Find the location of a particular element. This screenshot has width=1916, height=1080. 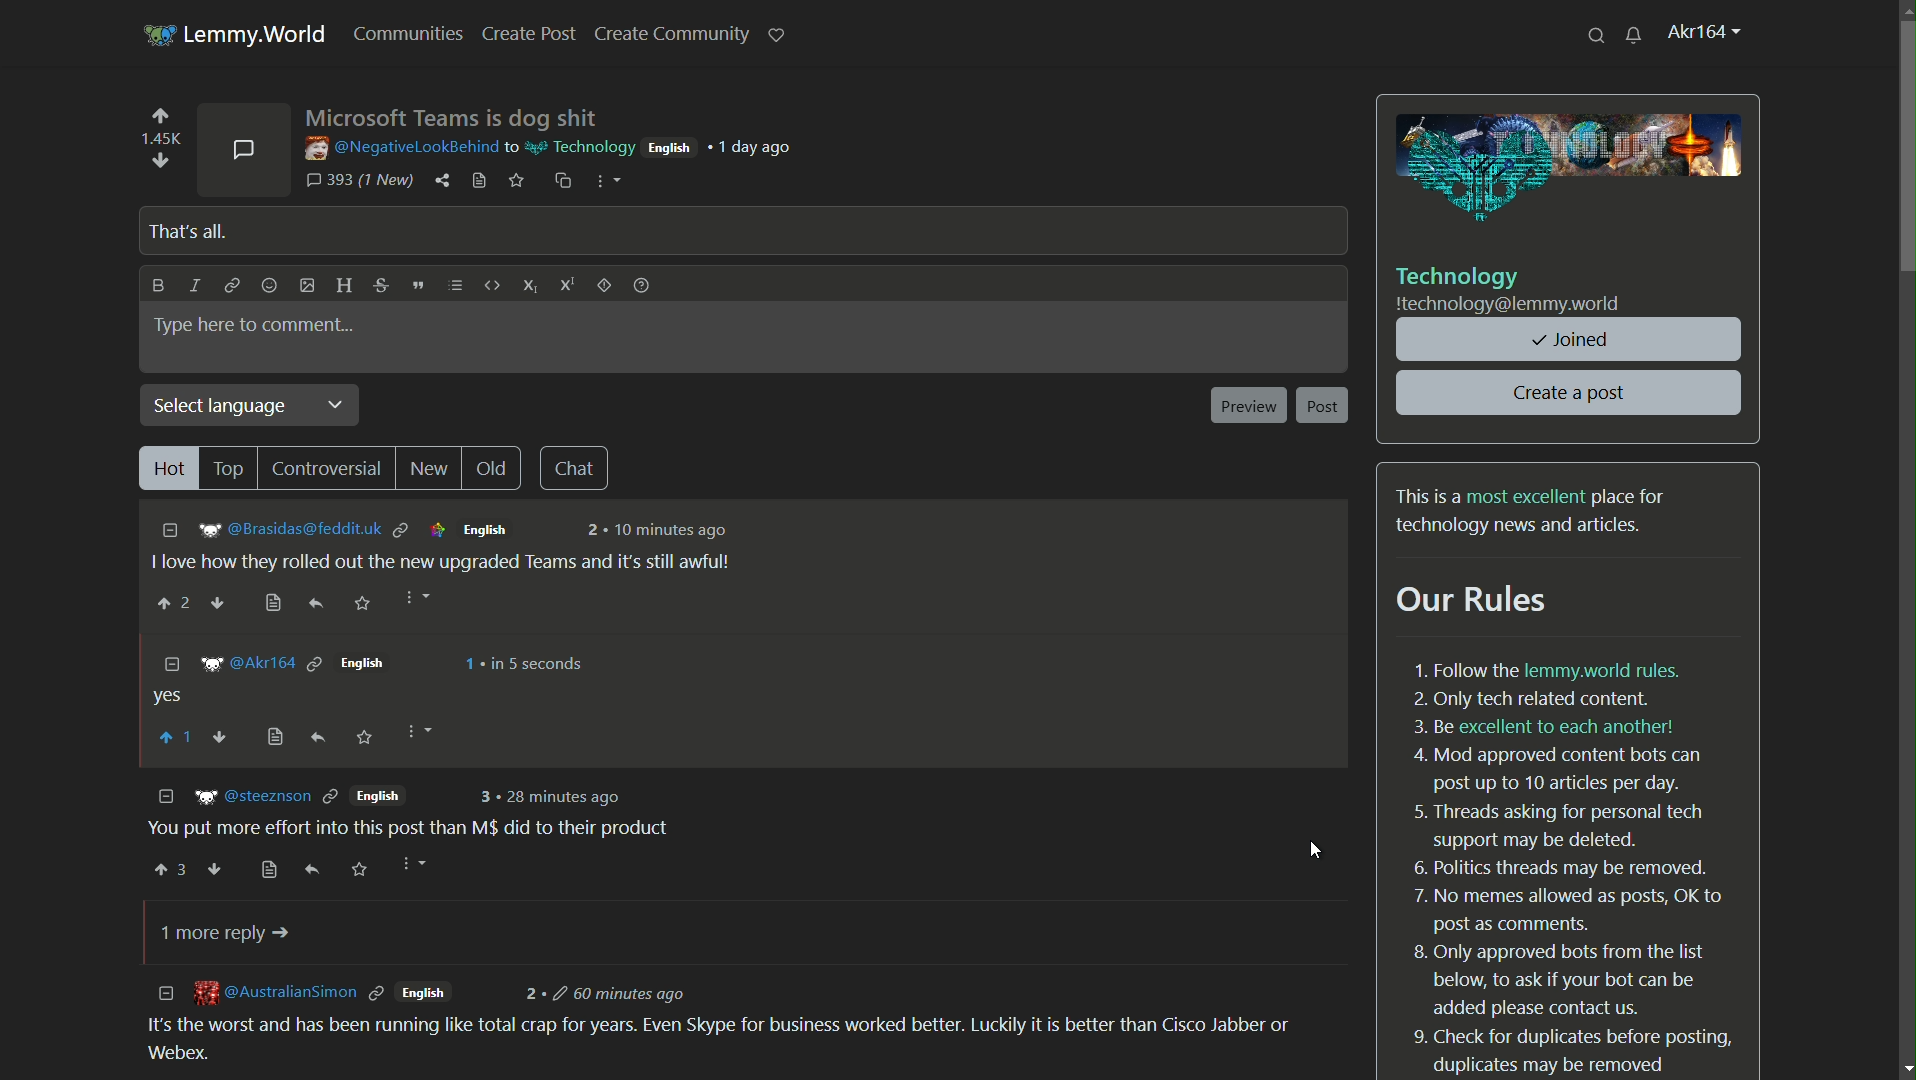

downvote is located at coordinates (222, 740).